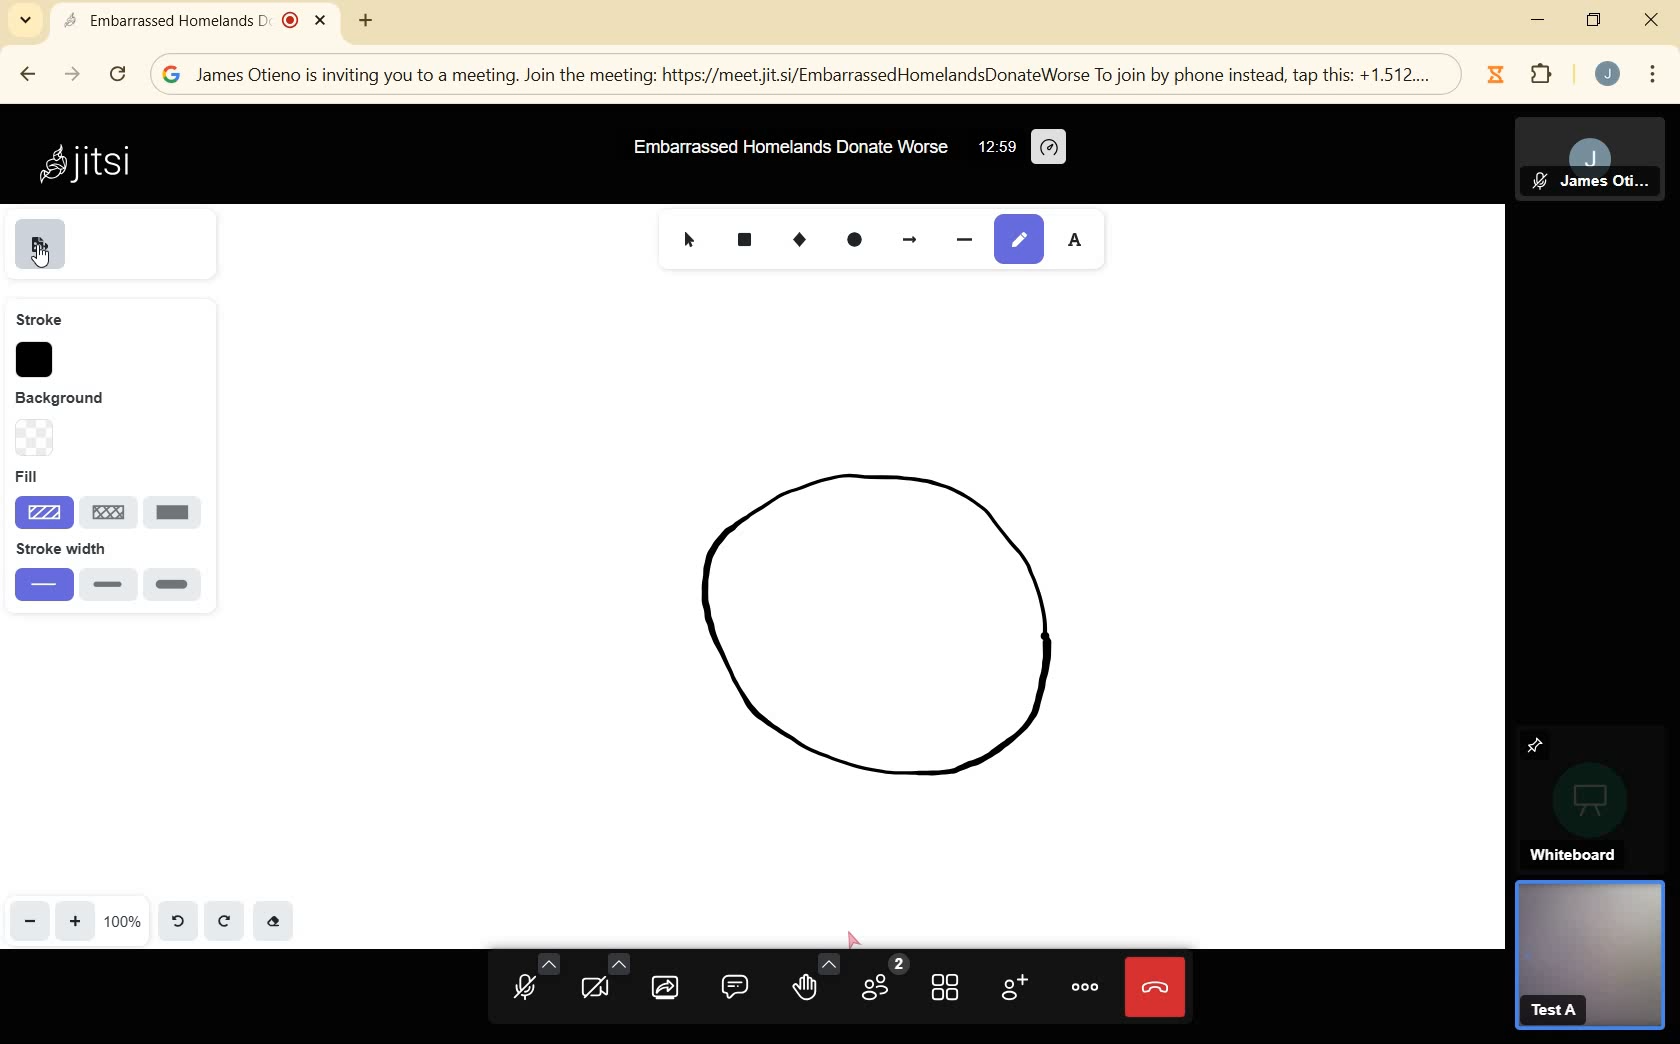  I want to click on restore down, so click(1594, 23).